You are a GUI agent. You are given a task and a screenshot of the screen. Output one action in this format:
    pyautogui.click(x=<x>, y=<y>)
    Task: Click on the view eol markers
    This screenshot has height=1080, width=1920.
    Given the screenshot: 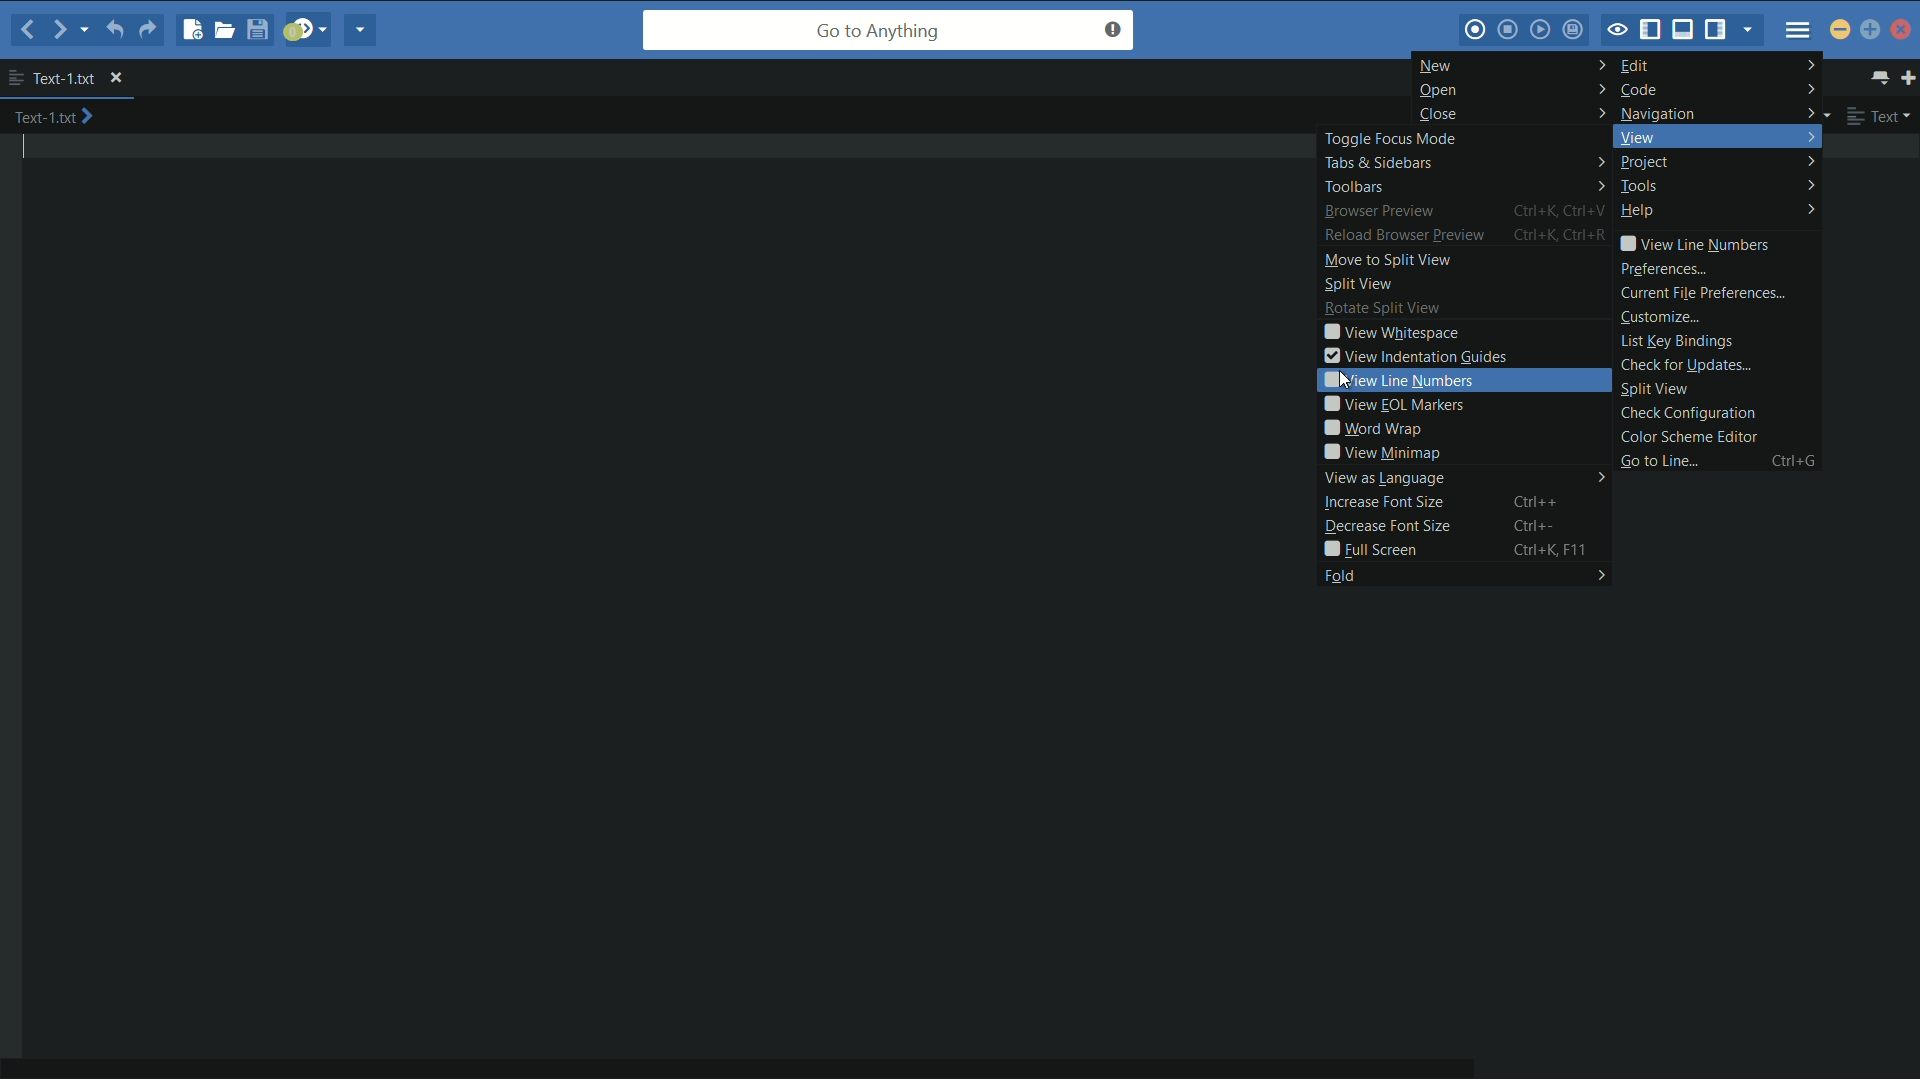 What is the action you would take?
    pyautogui.click(x=1397, y=404)
    